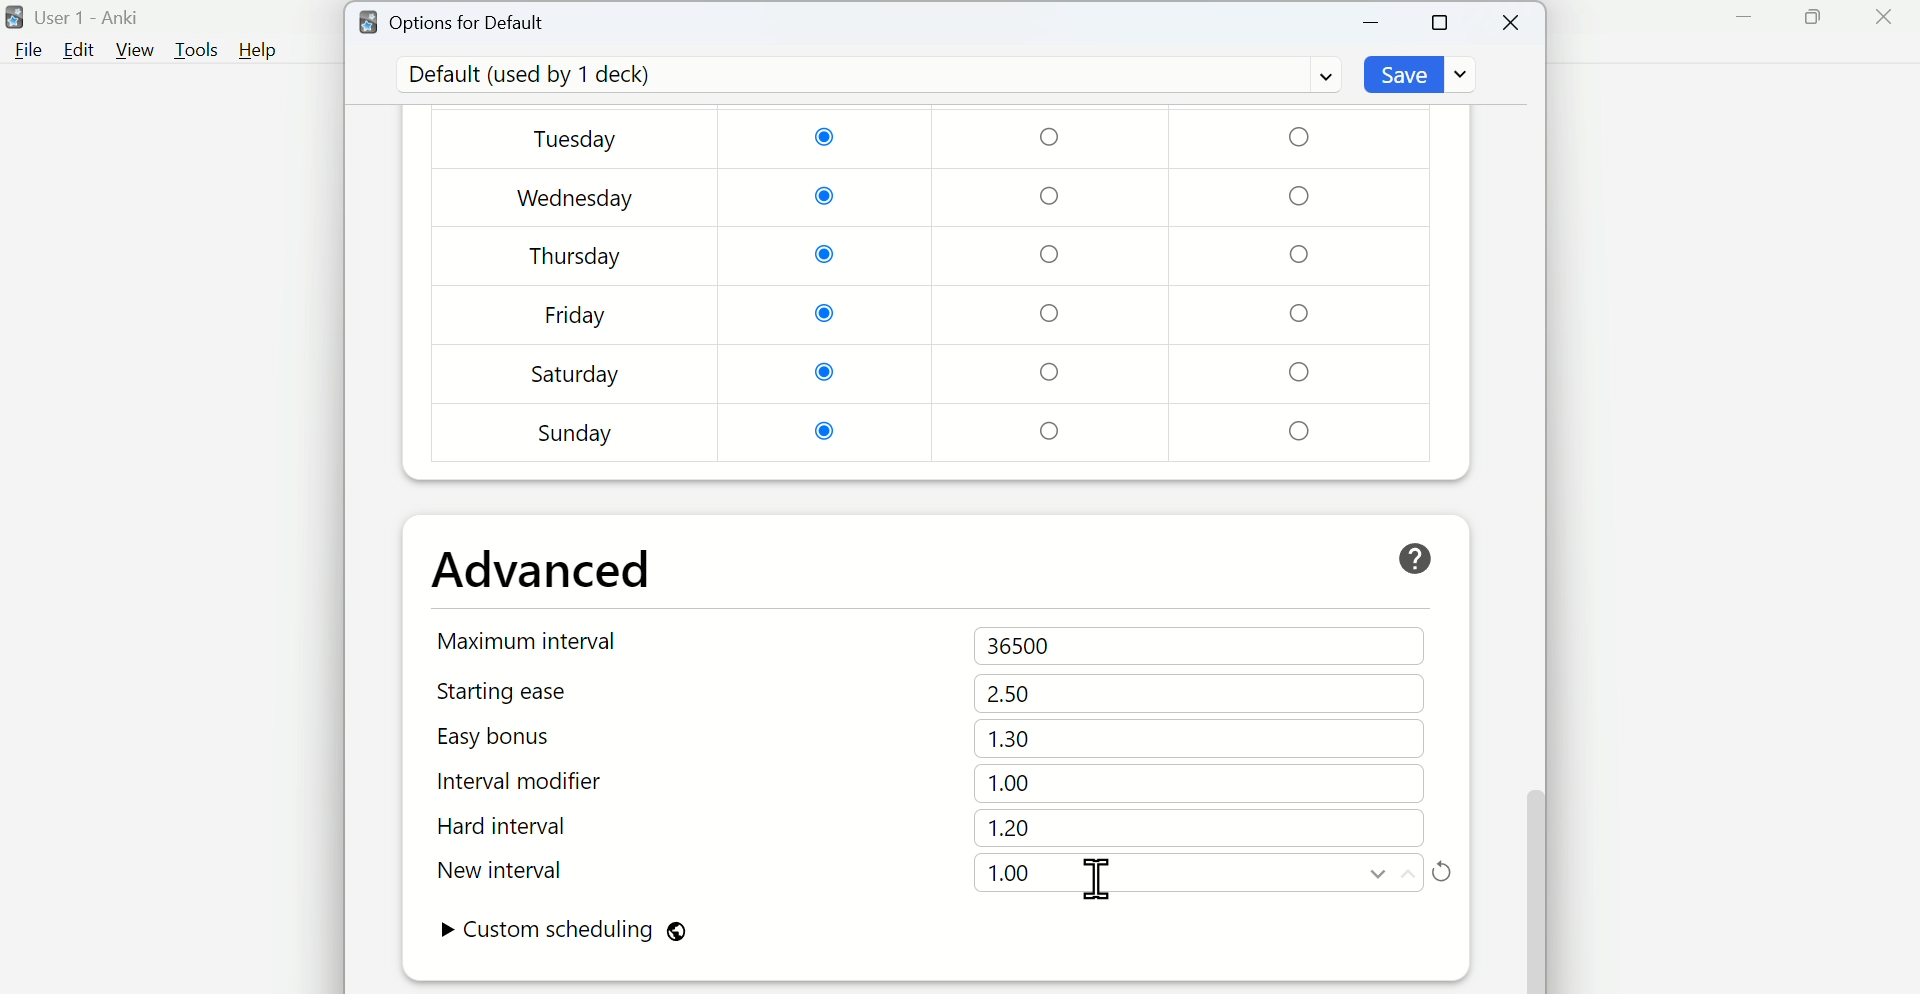 Image resolution: width=1920 pixels, height=994 pixels. Describe the element at coordinates (576, 319) in the screenshot. I see `Friday` at that location.